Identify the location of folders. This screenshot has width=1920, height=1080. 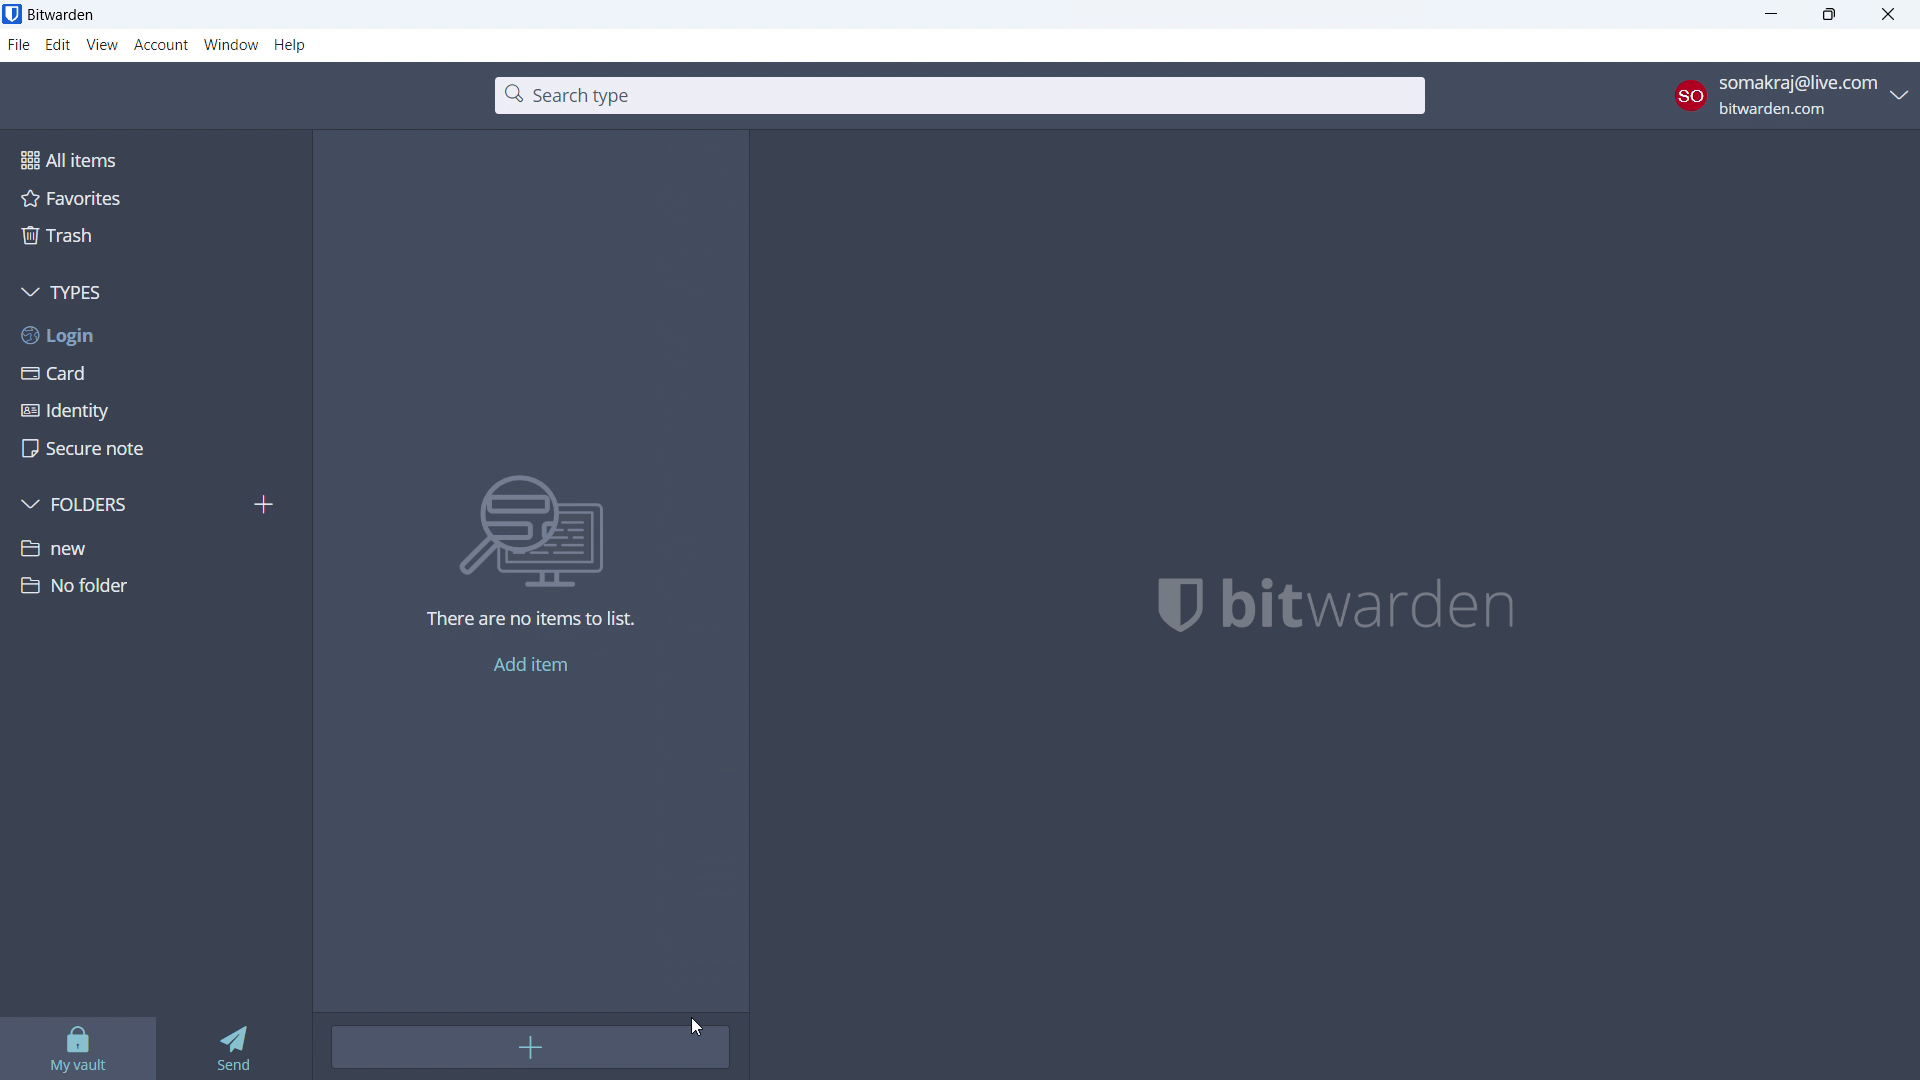
(127, 504).